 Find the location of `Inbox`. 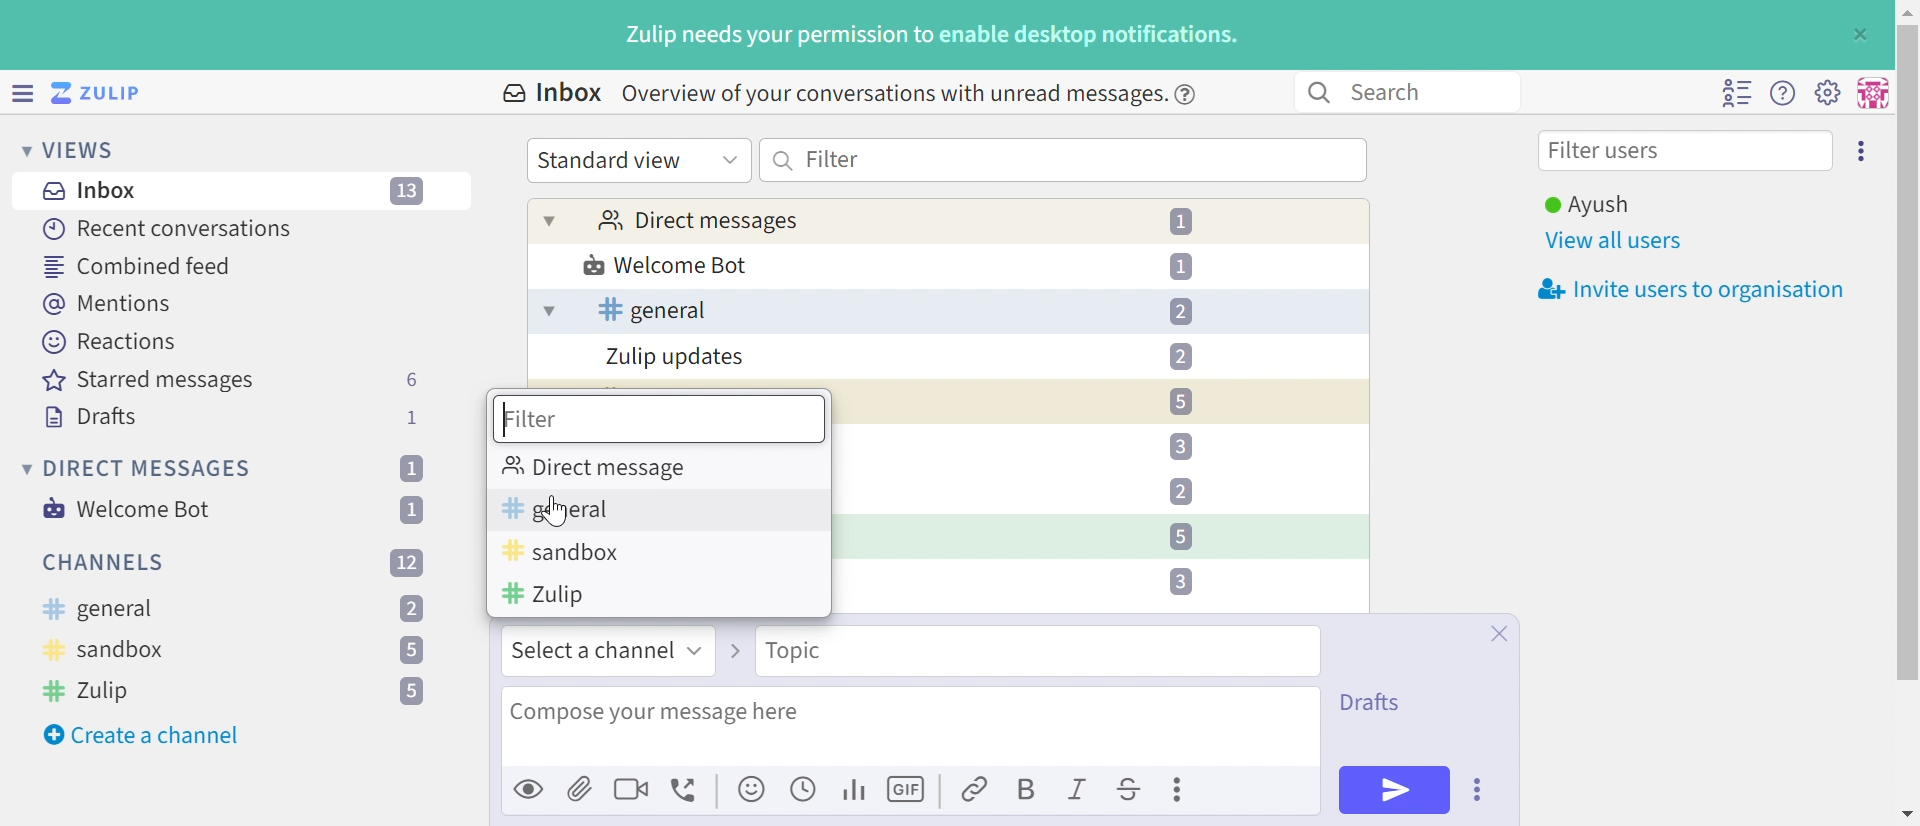

Inbox is located at coordinates (95, 191).